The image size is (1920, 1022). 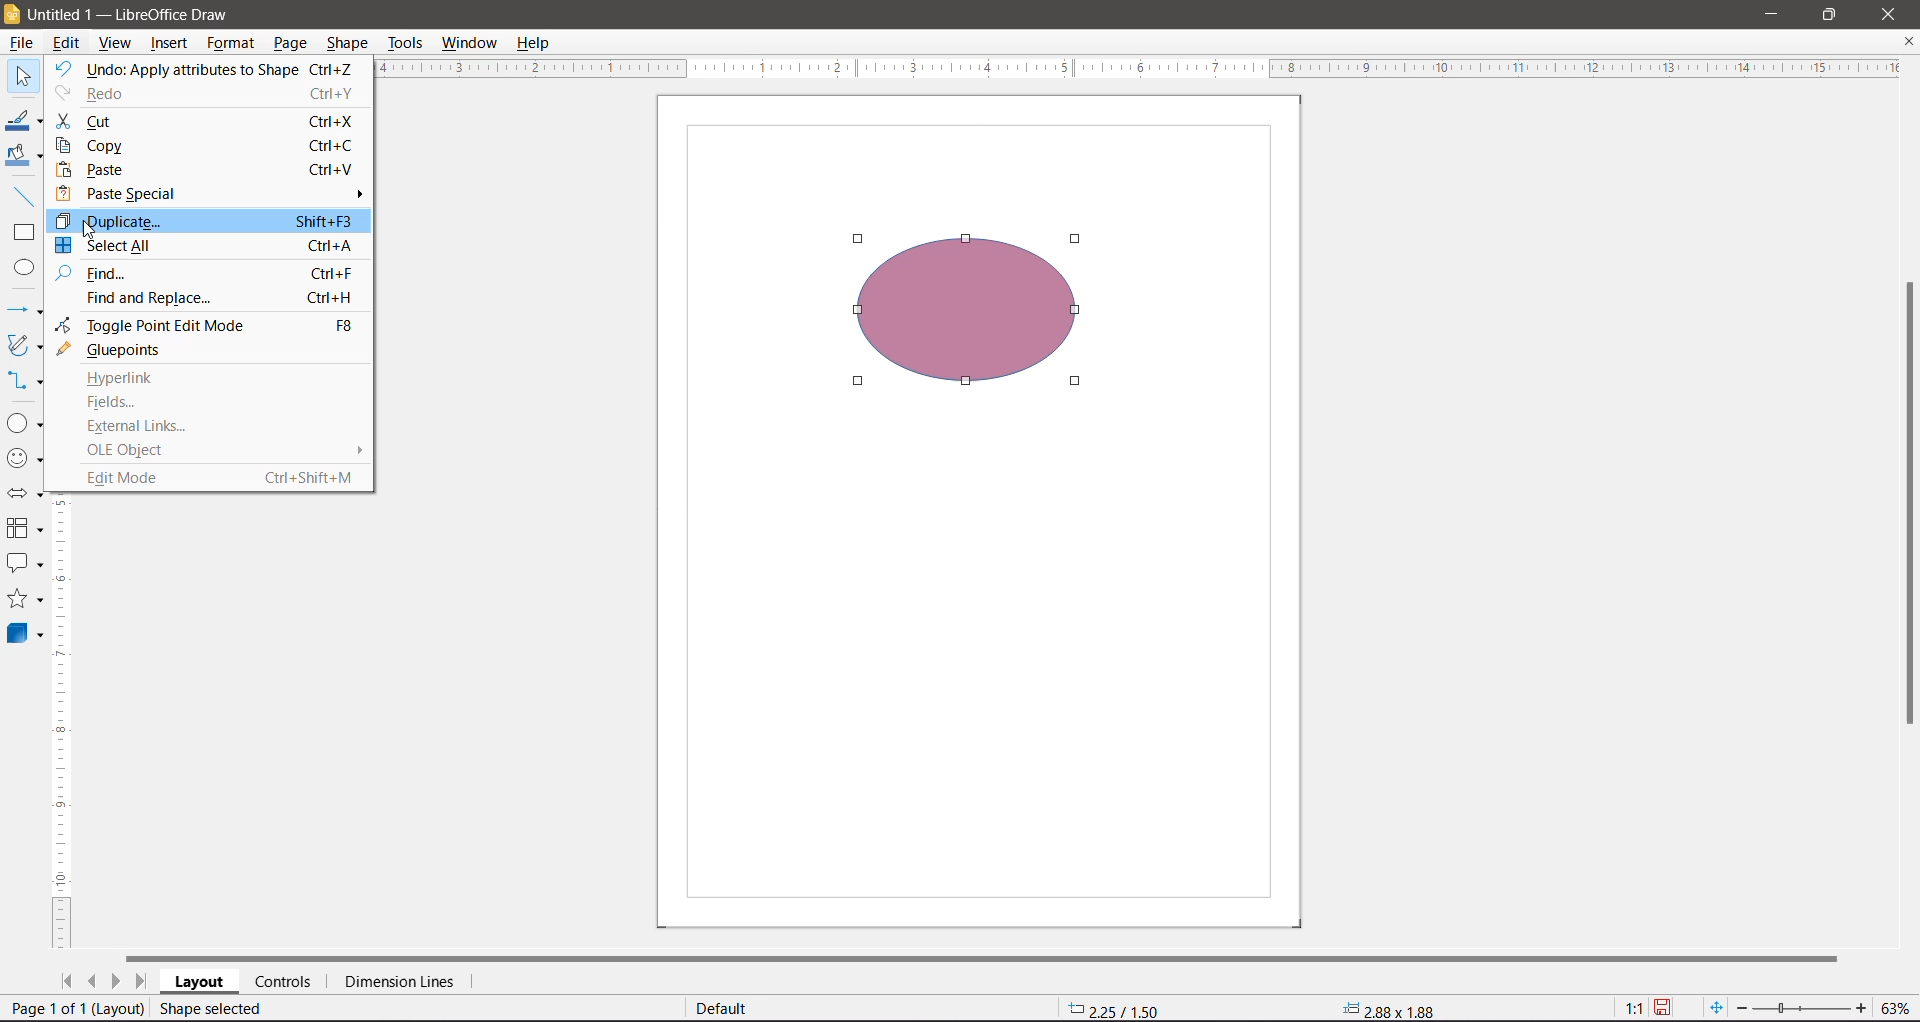 I want to click on Controls, so click(x=287, y=982).